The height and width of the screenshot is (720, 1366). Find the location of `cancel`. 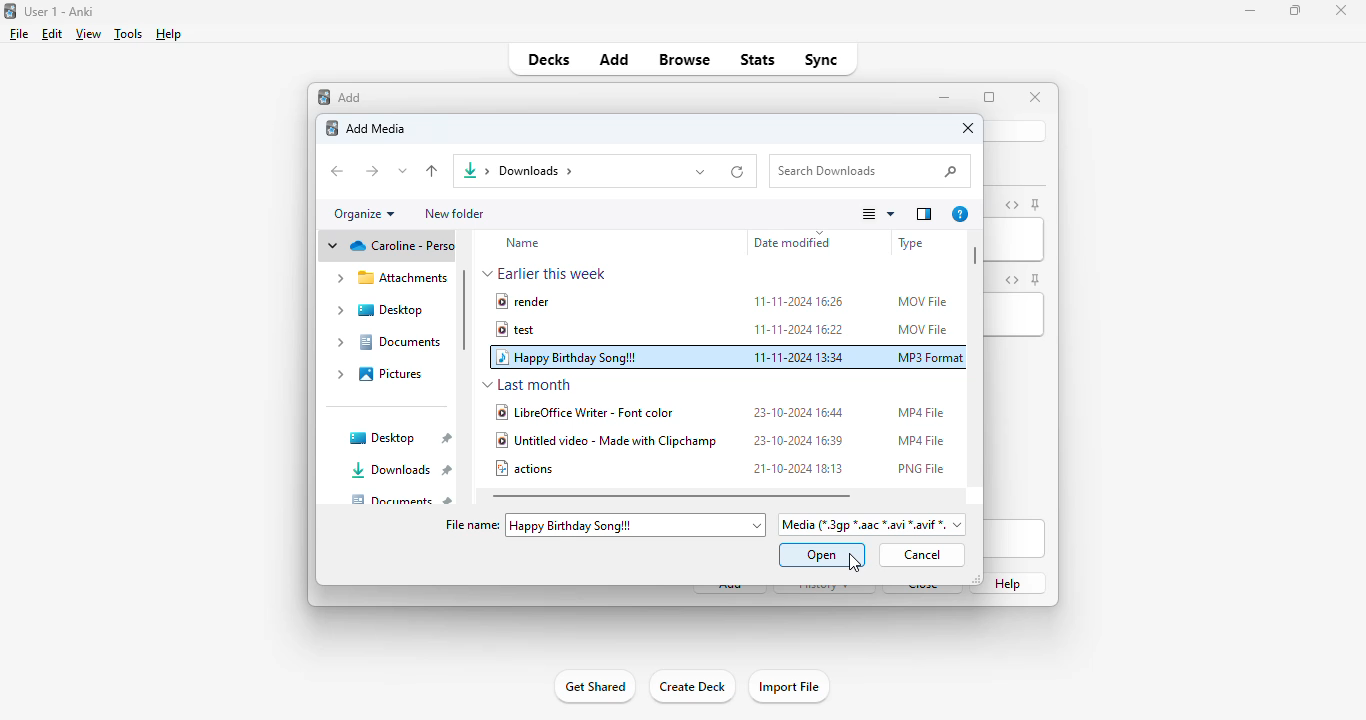

cancel is located at coordinates (920, 555).